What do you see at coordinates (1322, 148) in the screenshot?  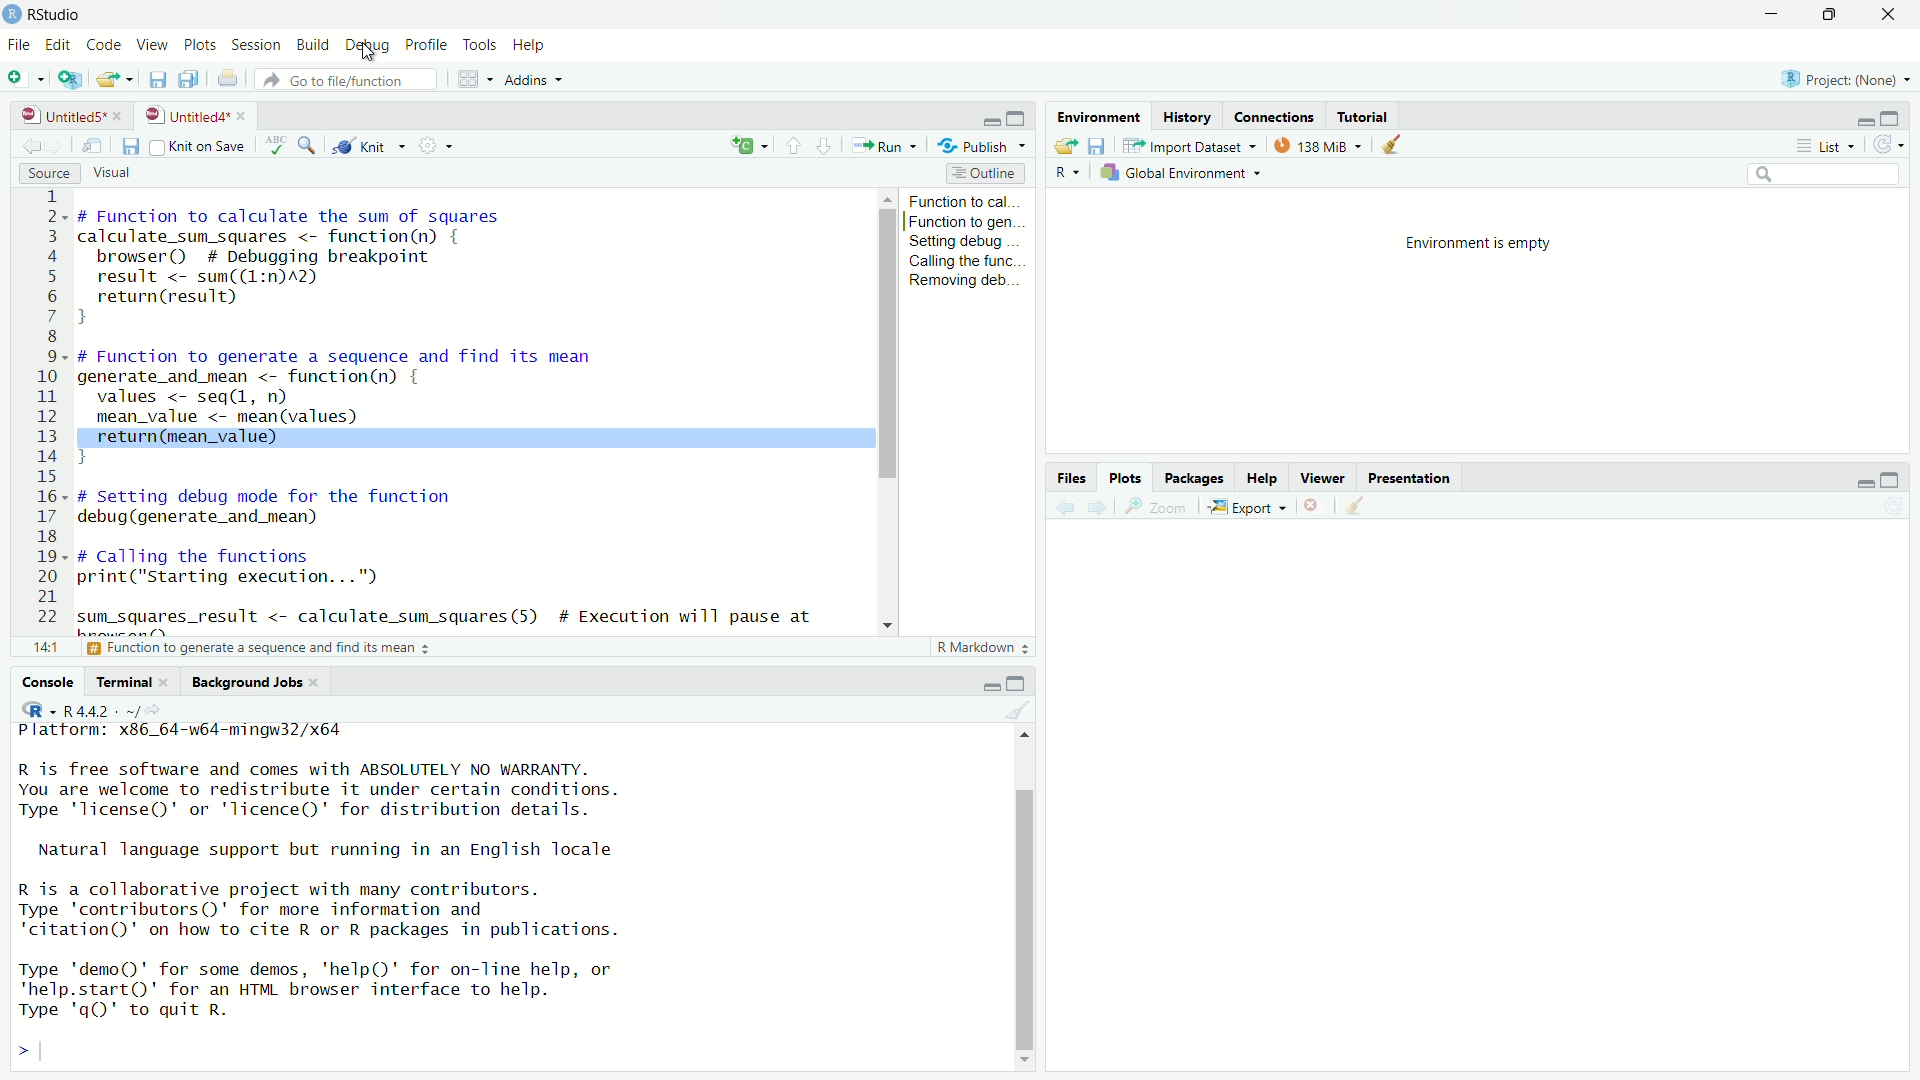 I see `138 MiB` at bounding box center [1322, 148].